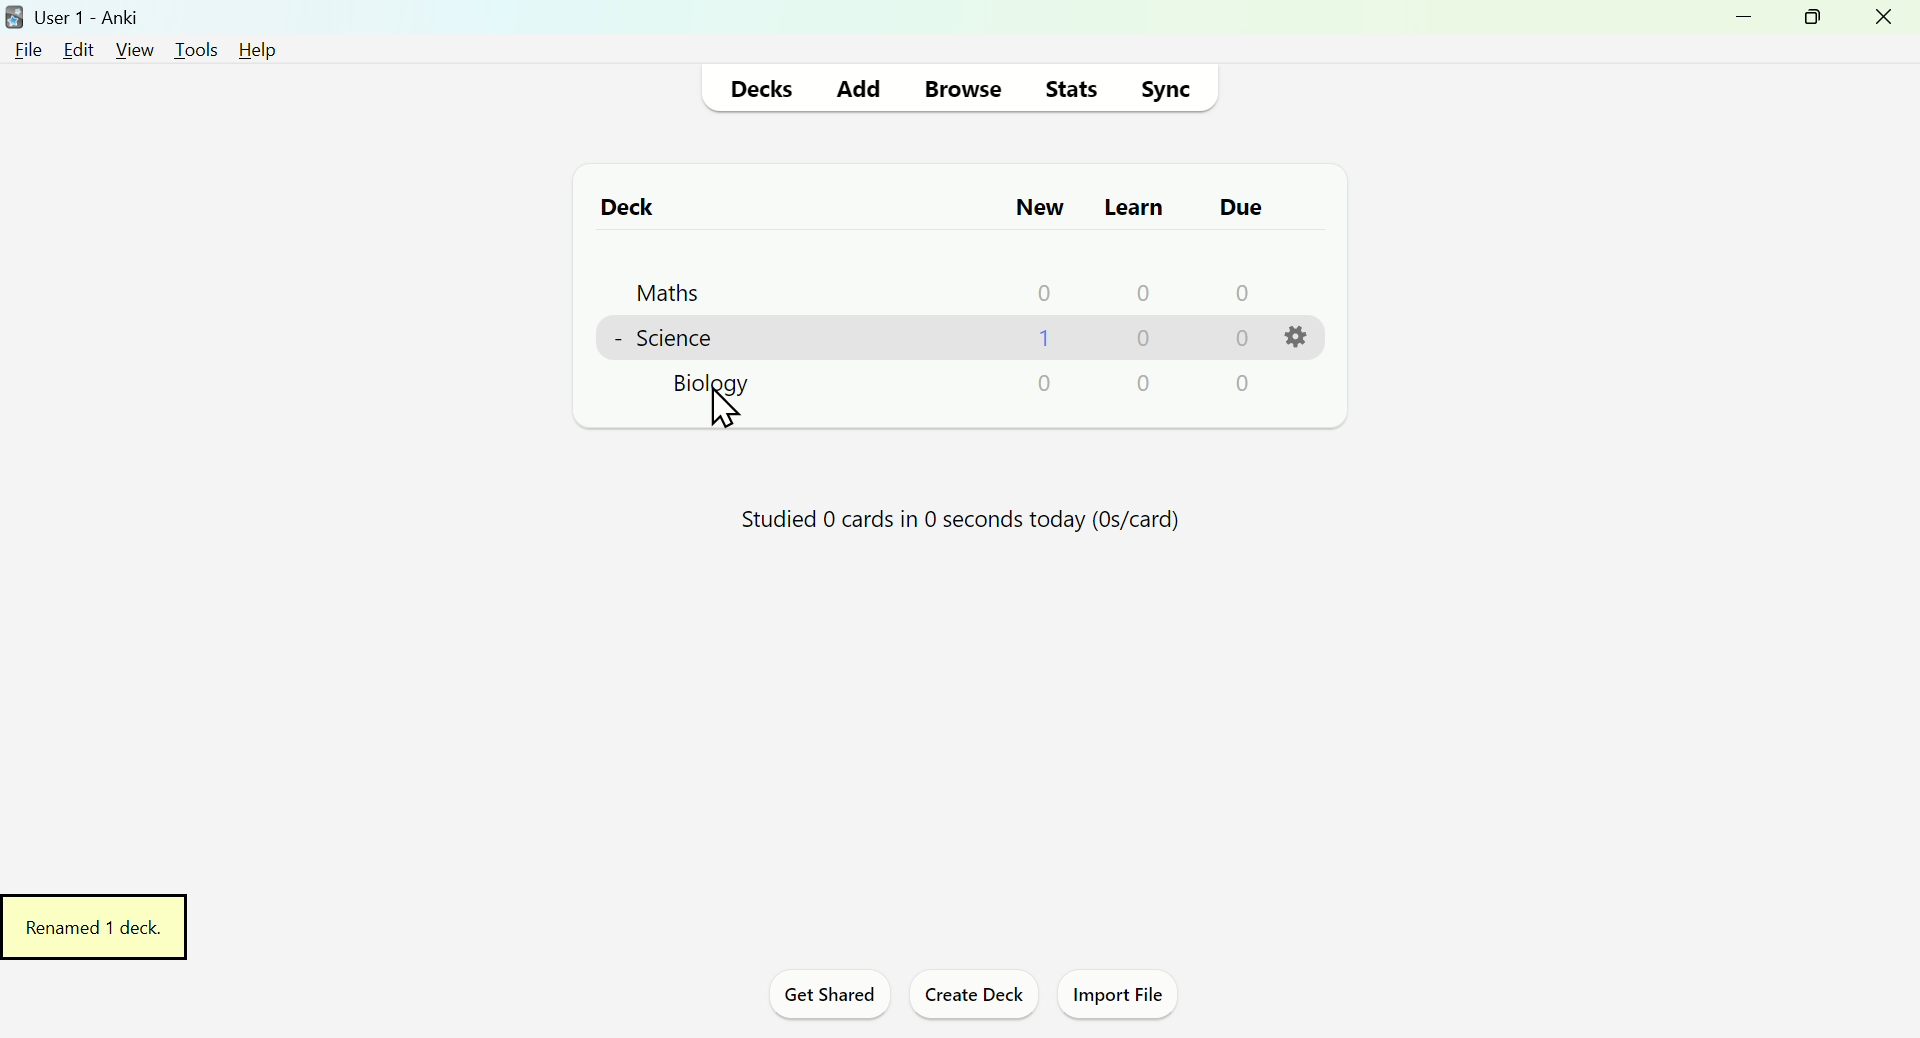 Image resolution: width=1920 pixels, height=1038 pixels. What do you see at coordinates (822, 998) in the screenshot?
I see `Get Shared` at bounding box center [822, 998].